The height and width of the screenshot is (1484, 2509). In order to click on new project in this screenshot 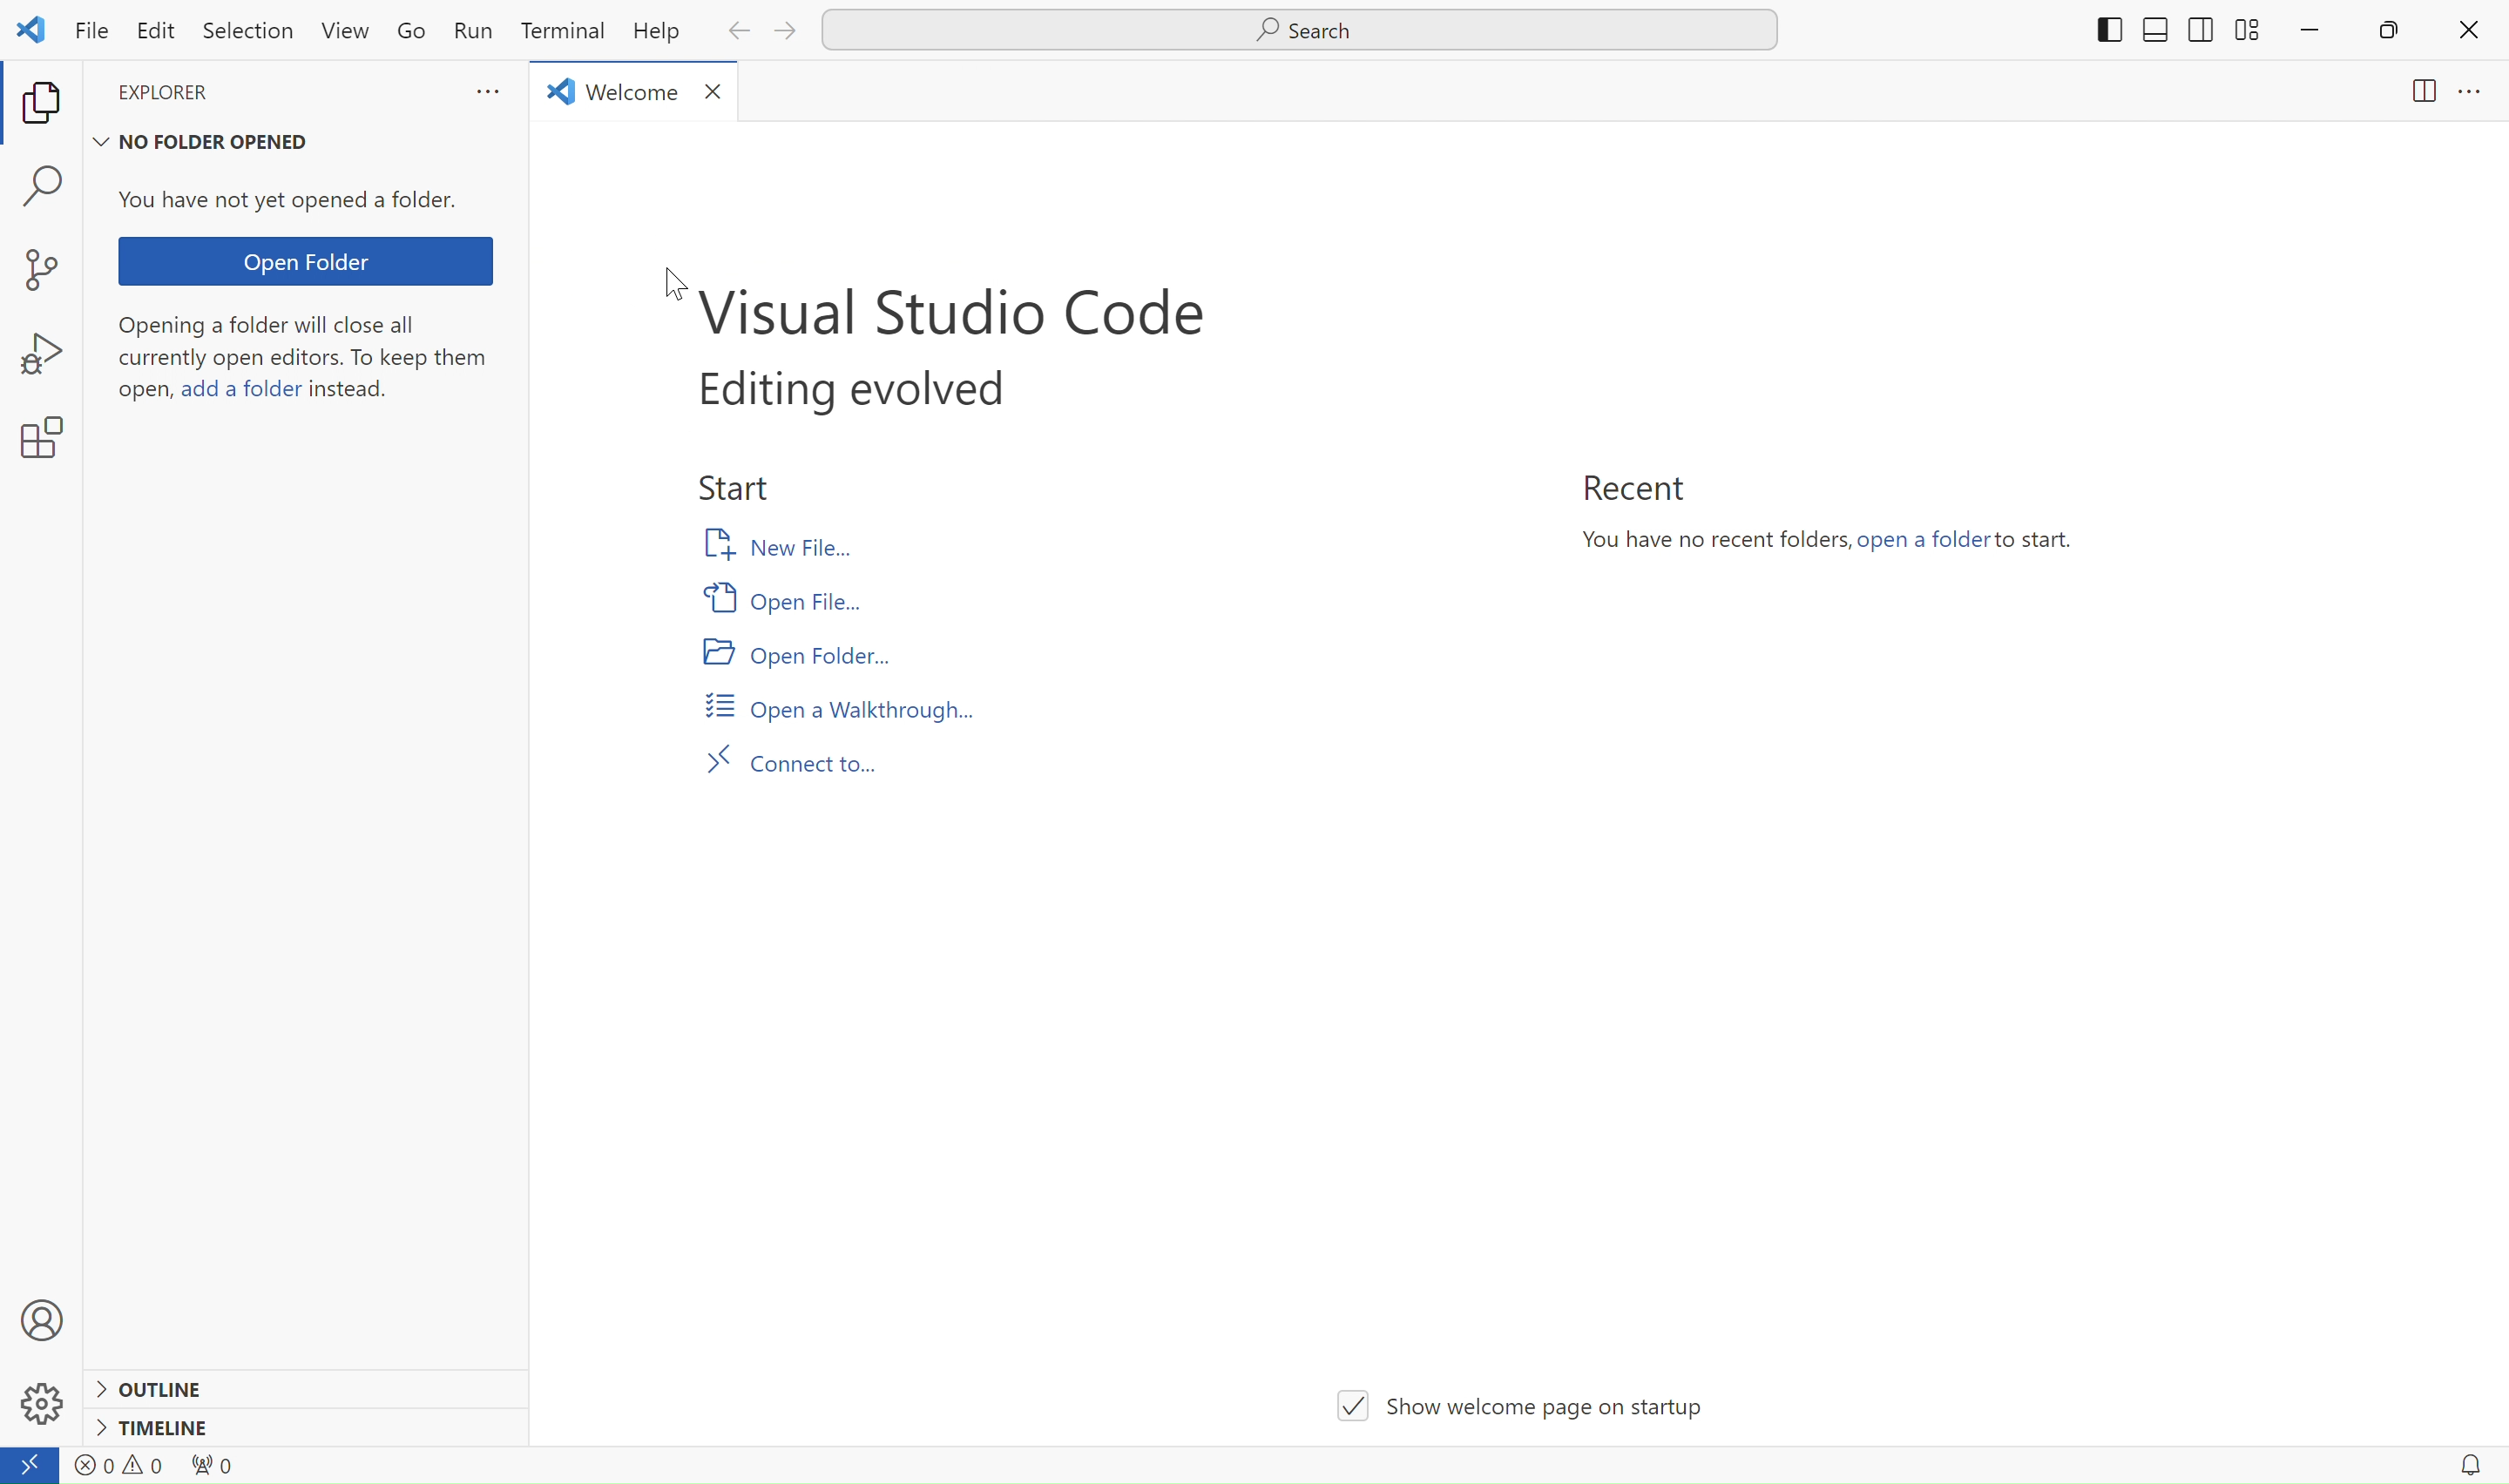, I will do `click(54, 270)`.